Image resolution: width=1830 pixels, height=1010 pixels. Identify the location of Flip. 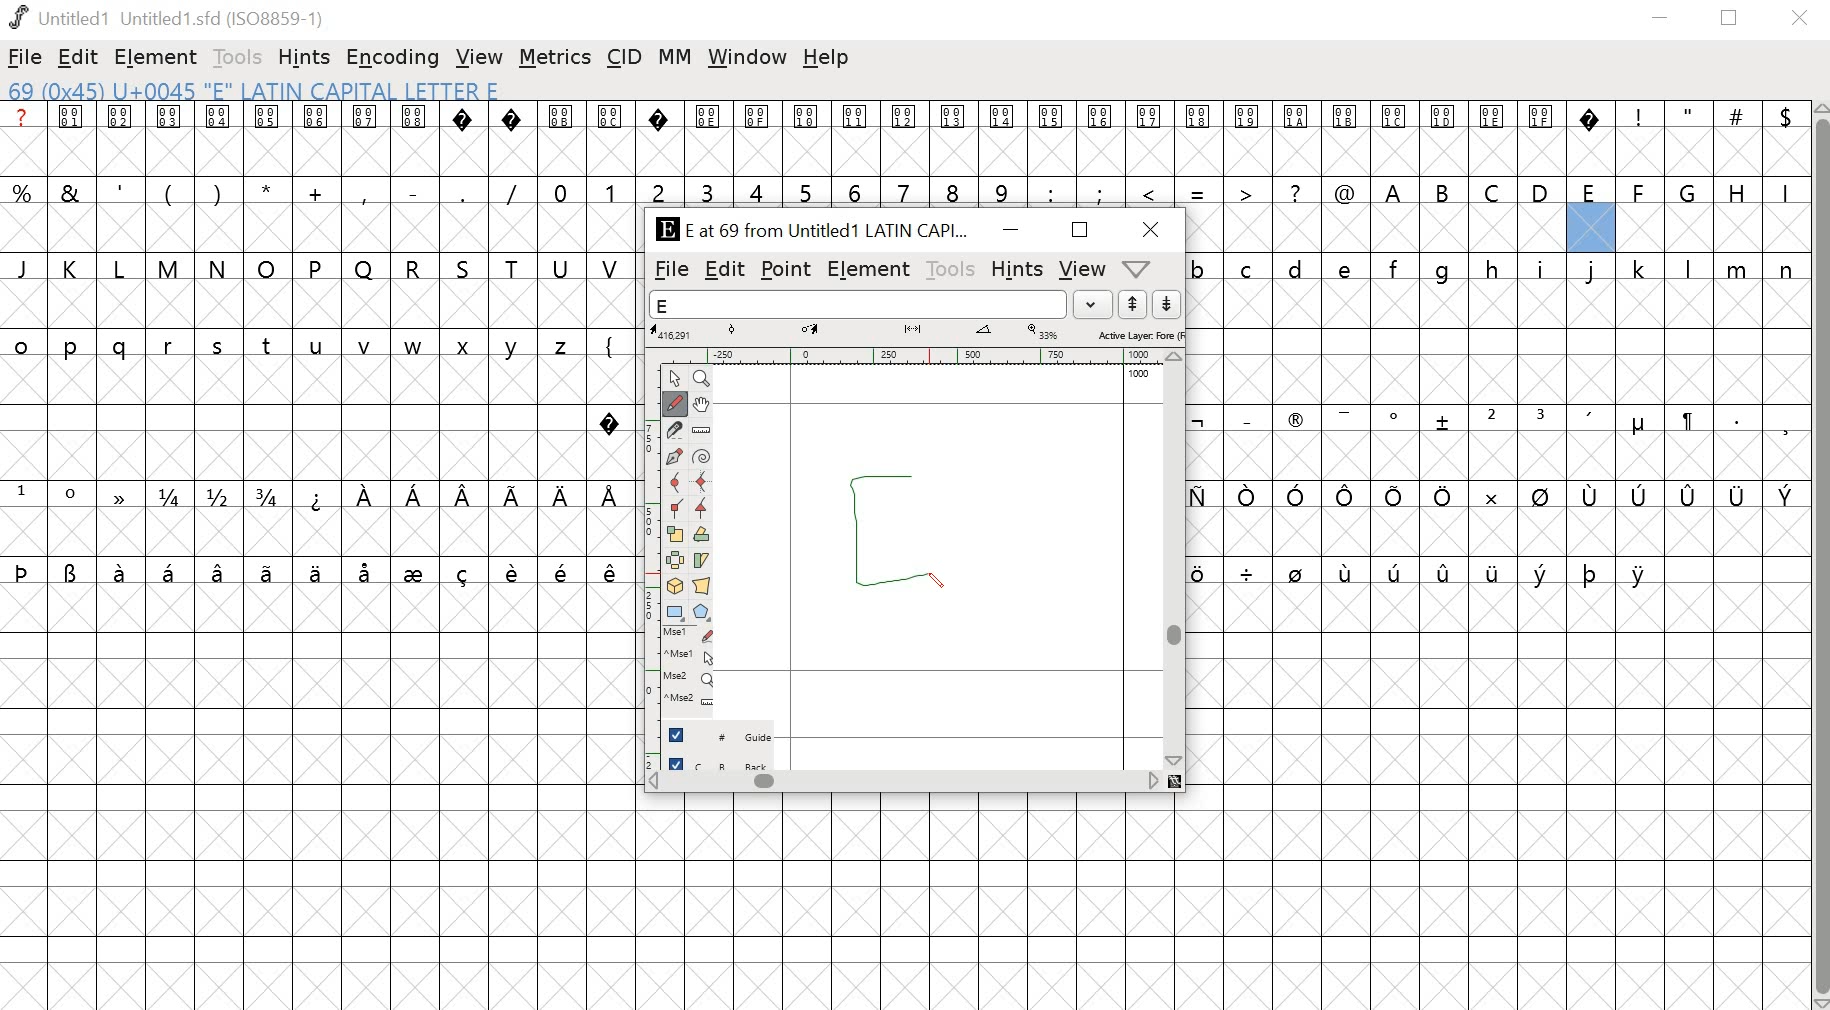
(675, 561).